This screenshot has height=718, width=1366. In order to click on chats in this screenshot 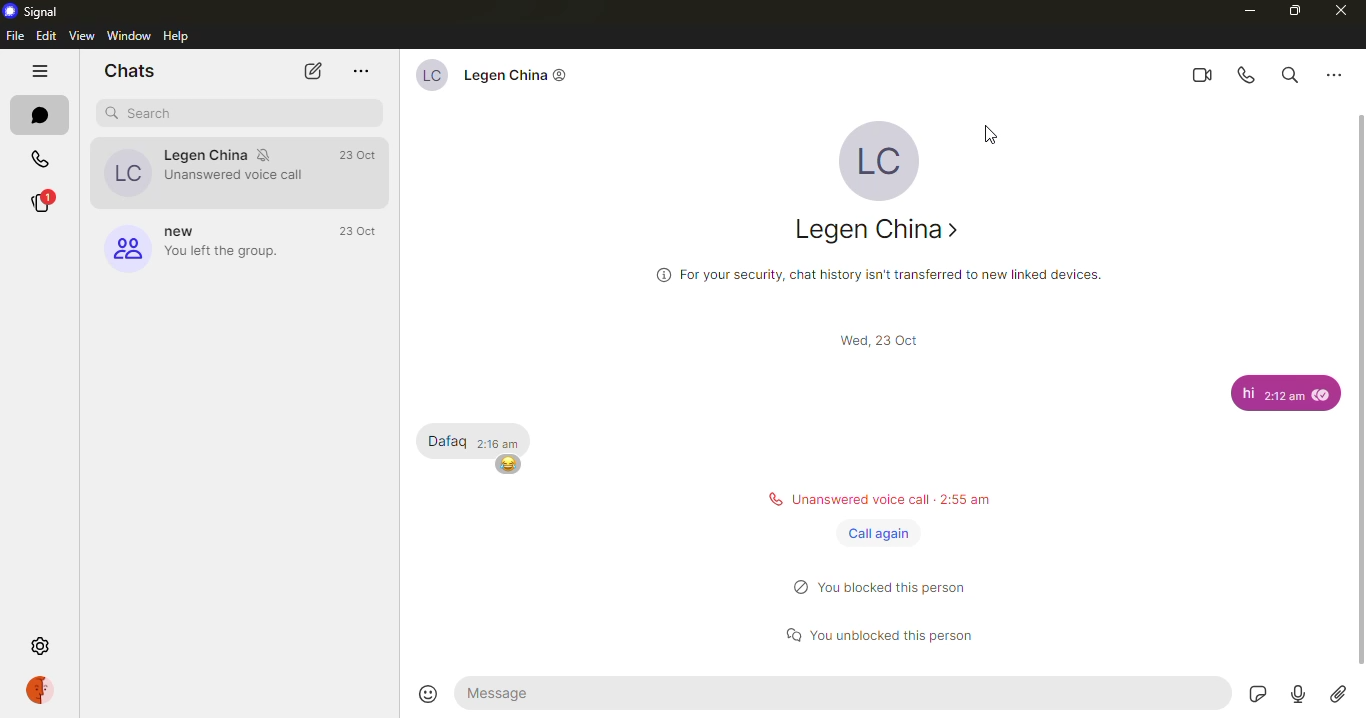, I will do `click(130, 69)`.